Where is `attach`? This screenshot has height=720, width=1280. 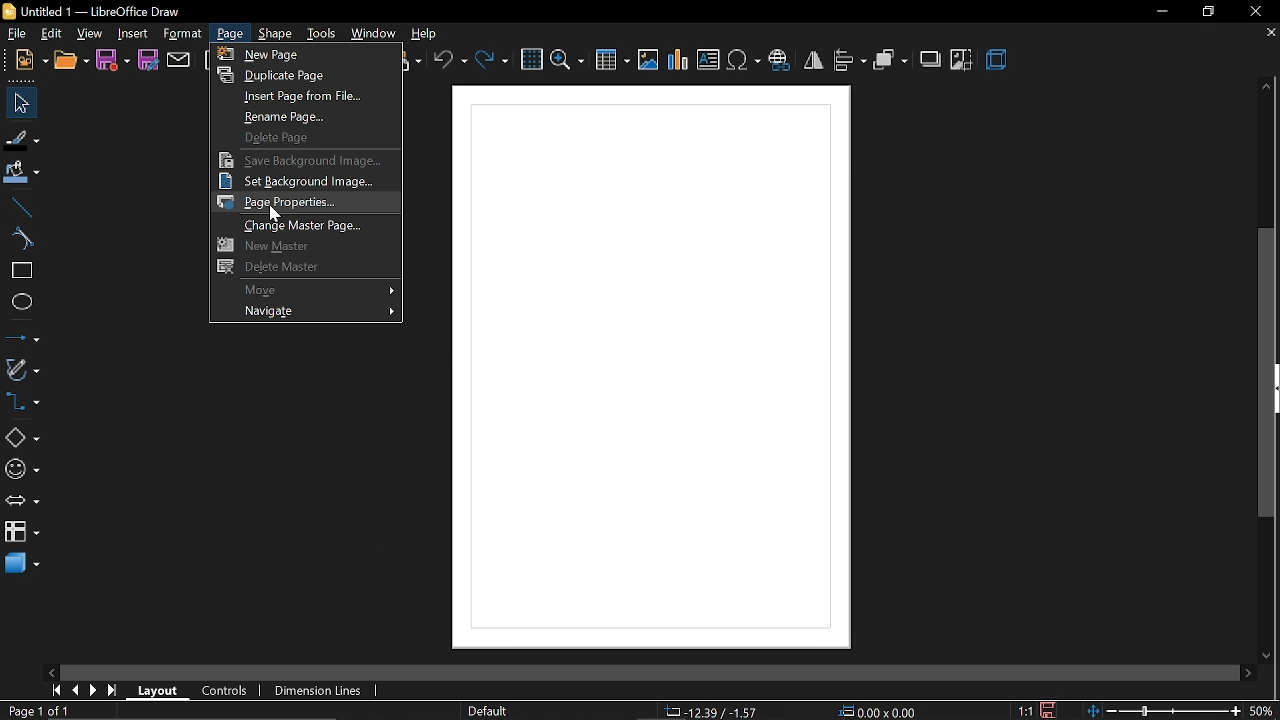 attach is located at coordinates (181, 60).